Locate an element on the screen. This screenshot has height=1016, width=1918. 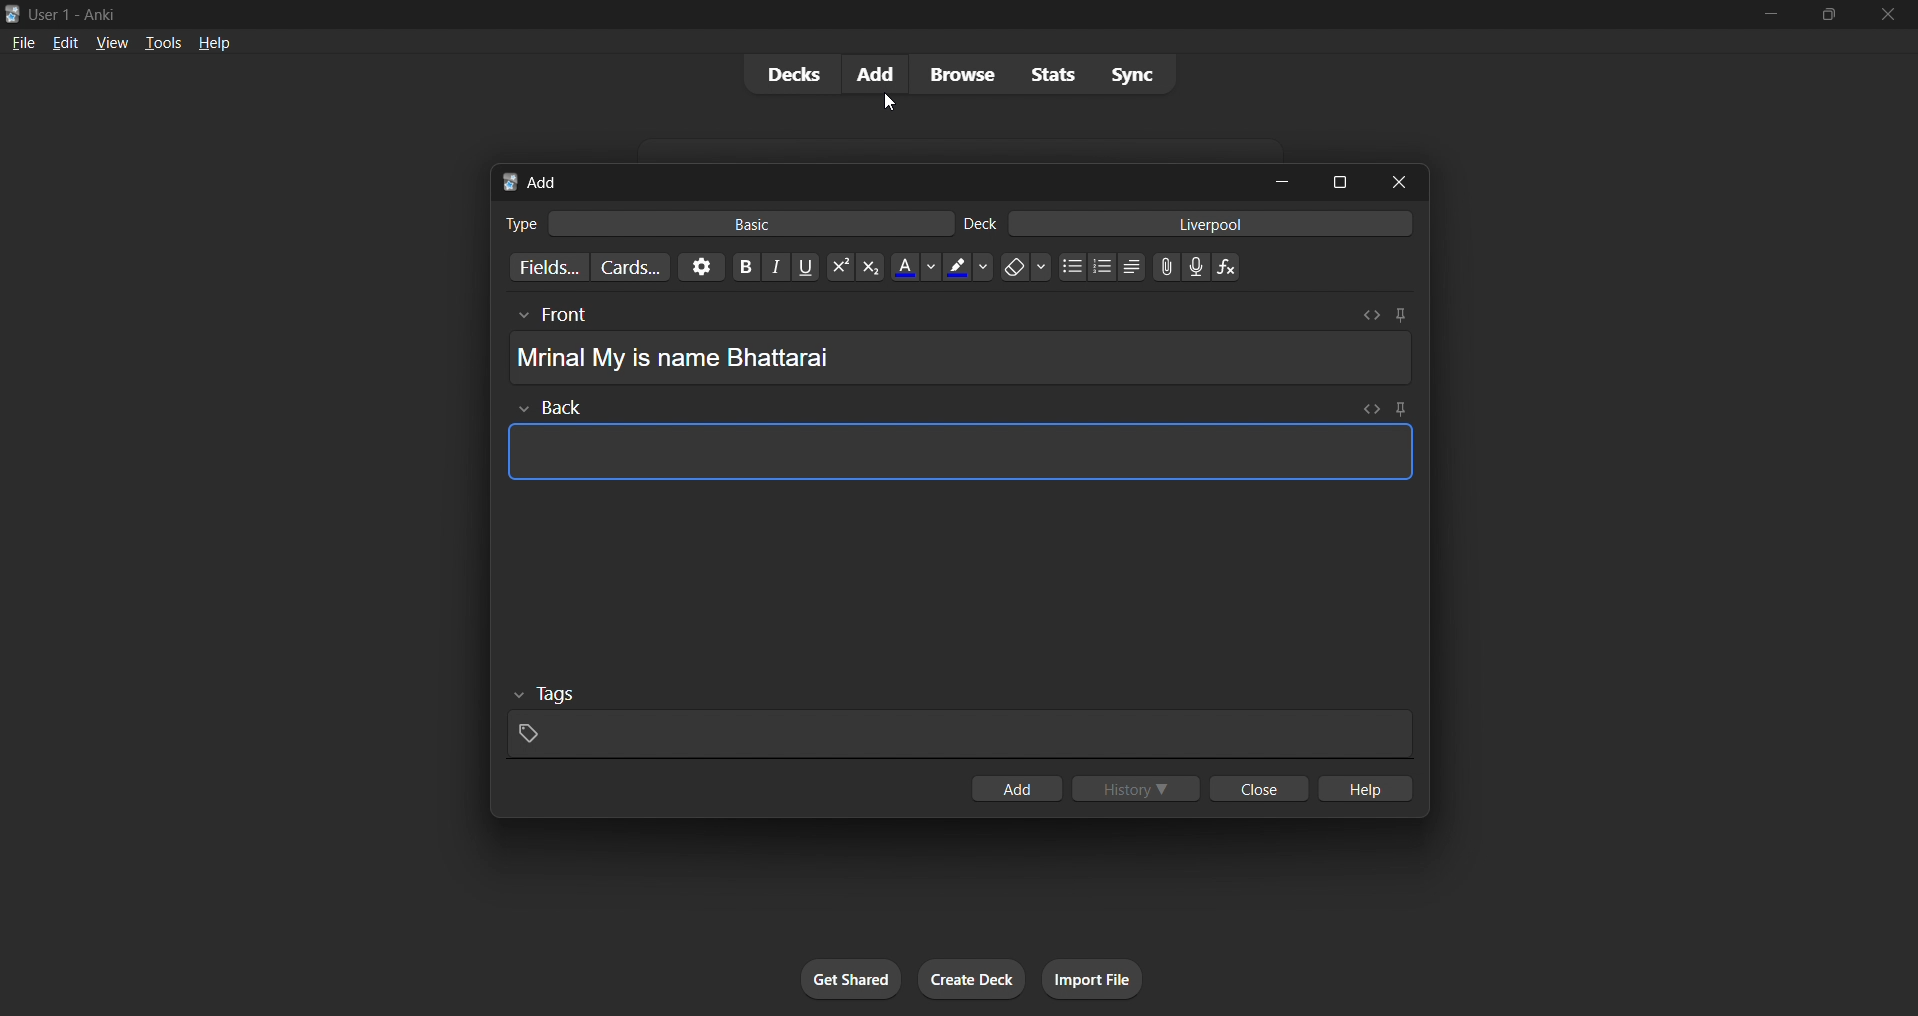
get shared is located at coordinates (844, 980).